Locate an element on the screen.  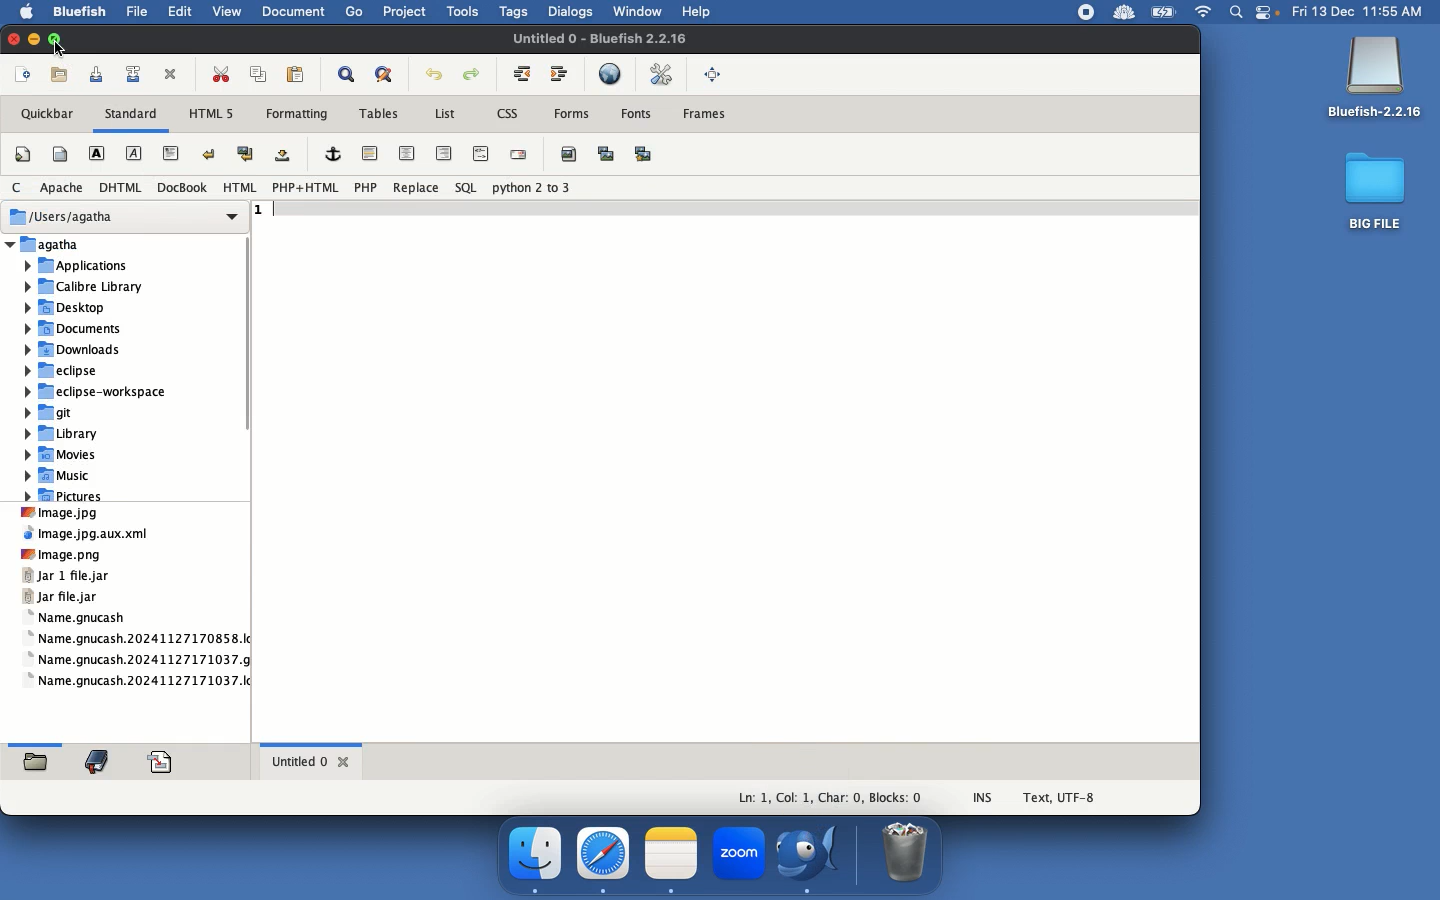
C is located at coordinates (14, 189).